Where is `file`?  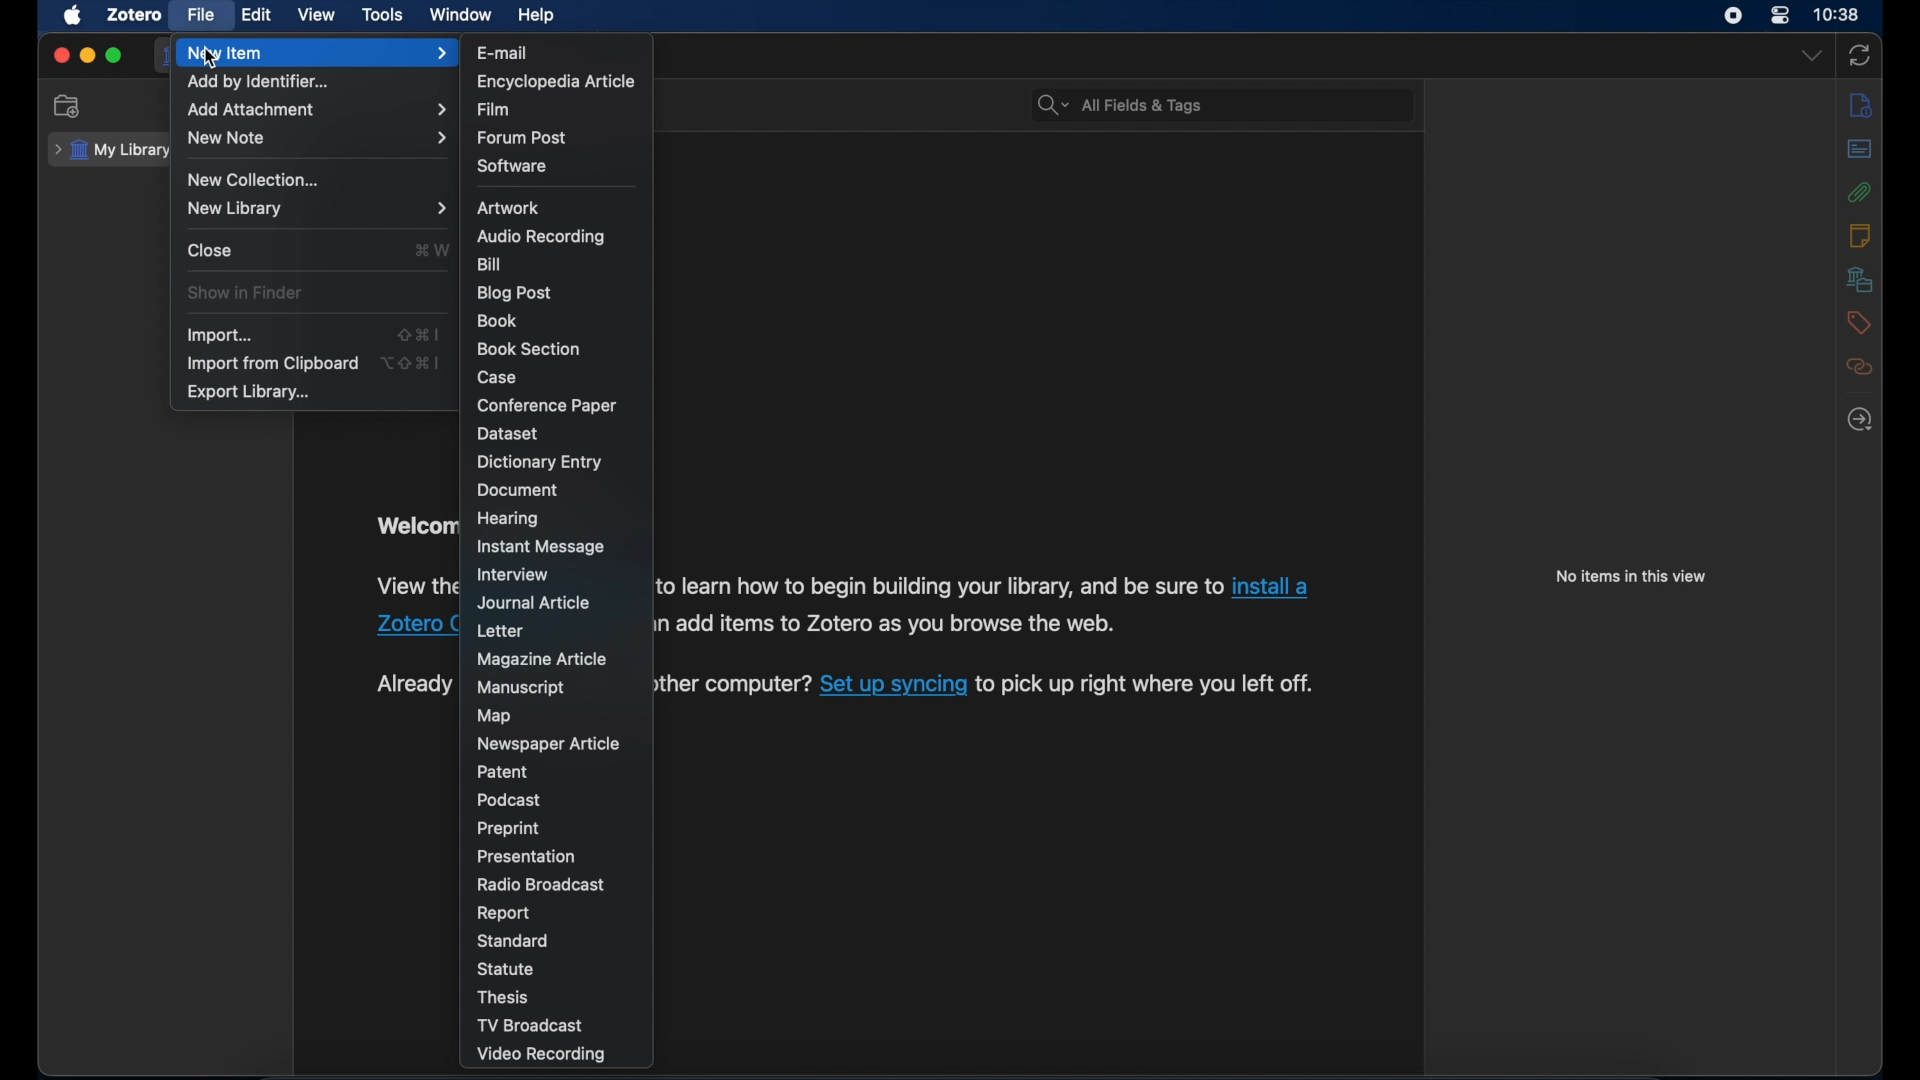
file is located at coordinates (202, 16).